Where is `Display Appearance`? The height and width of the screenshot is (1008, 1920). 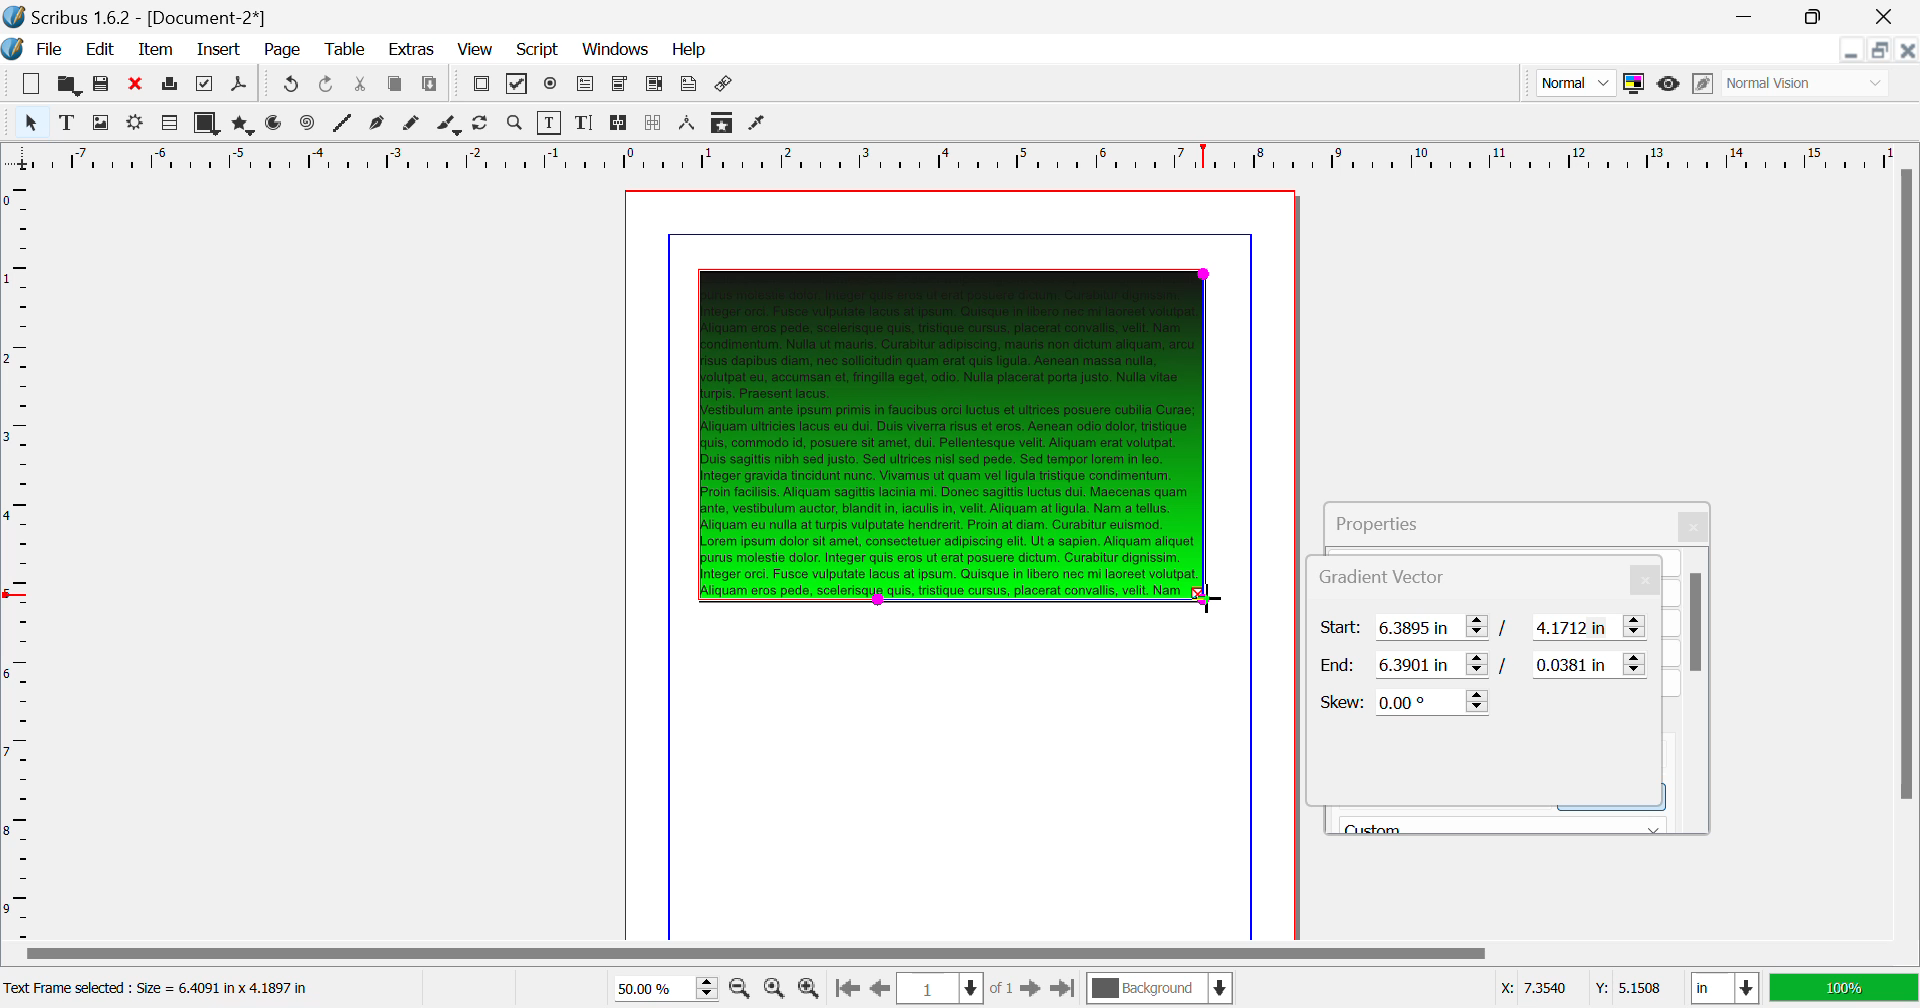 Display Appearance is located at coordinates (1844, 988).